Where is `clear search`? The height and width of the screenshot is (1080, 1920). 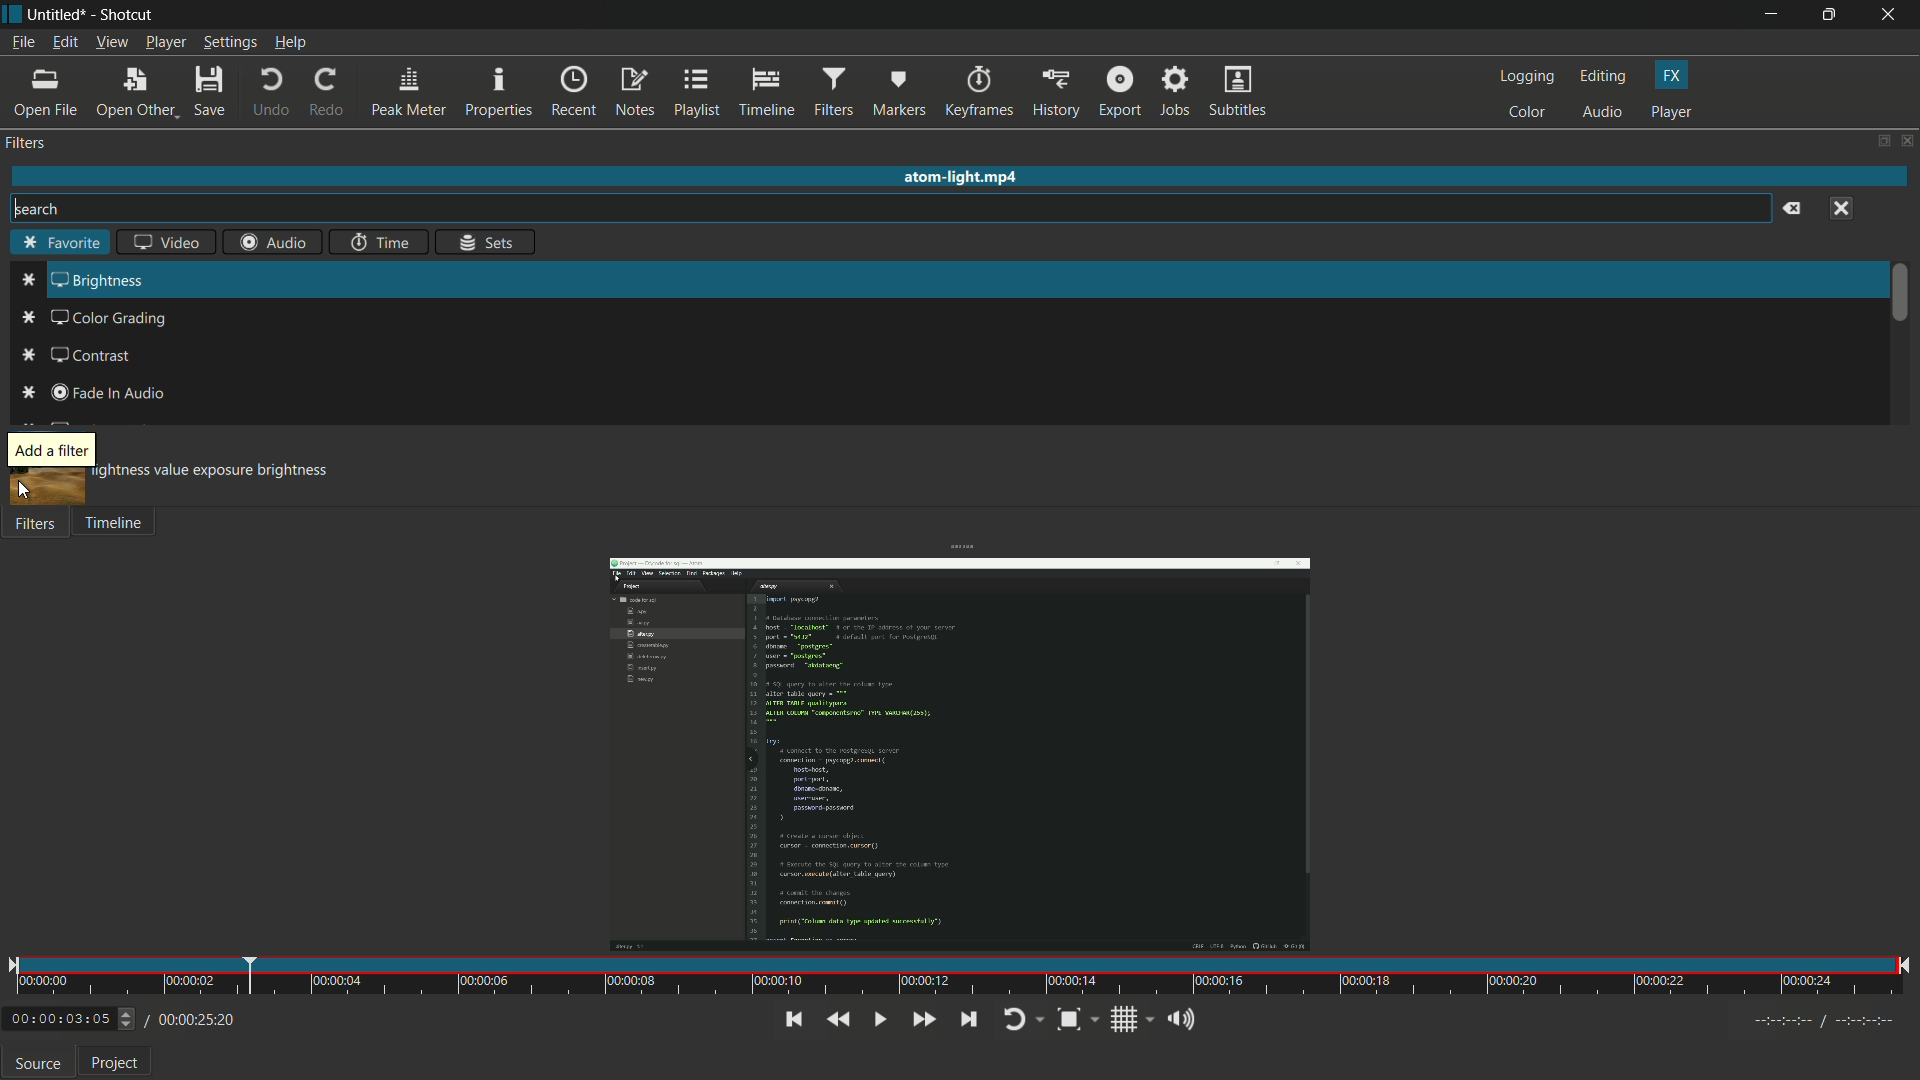 clear search is located at coordinates (1793, 208).